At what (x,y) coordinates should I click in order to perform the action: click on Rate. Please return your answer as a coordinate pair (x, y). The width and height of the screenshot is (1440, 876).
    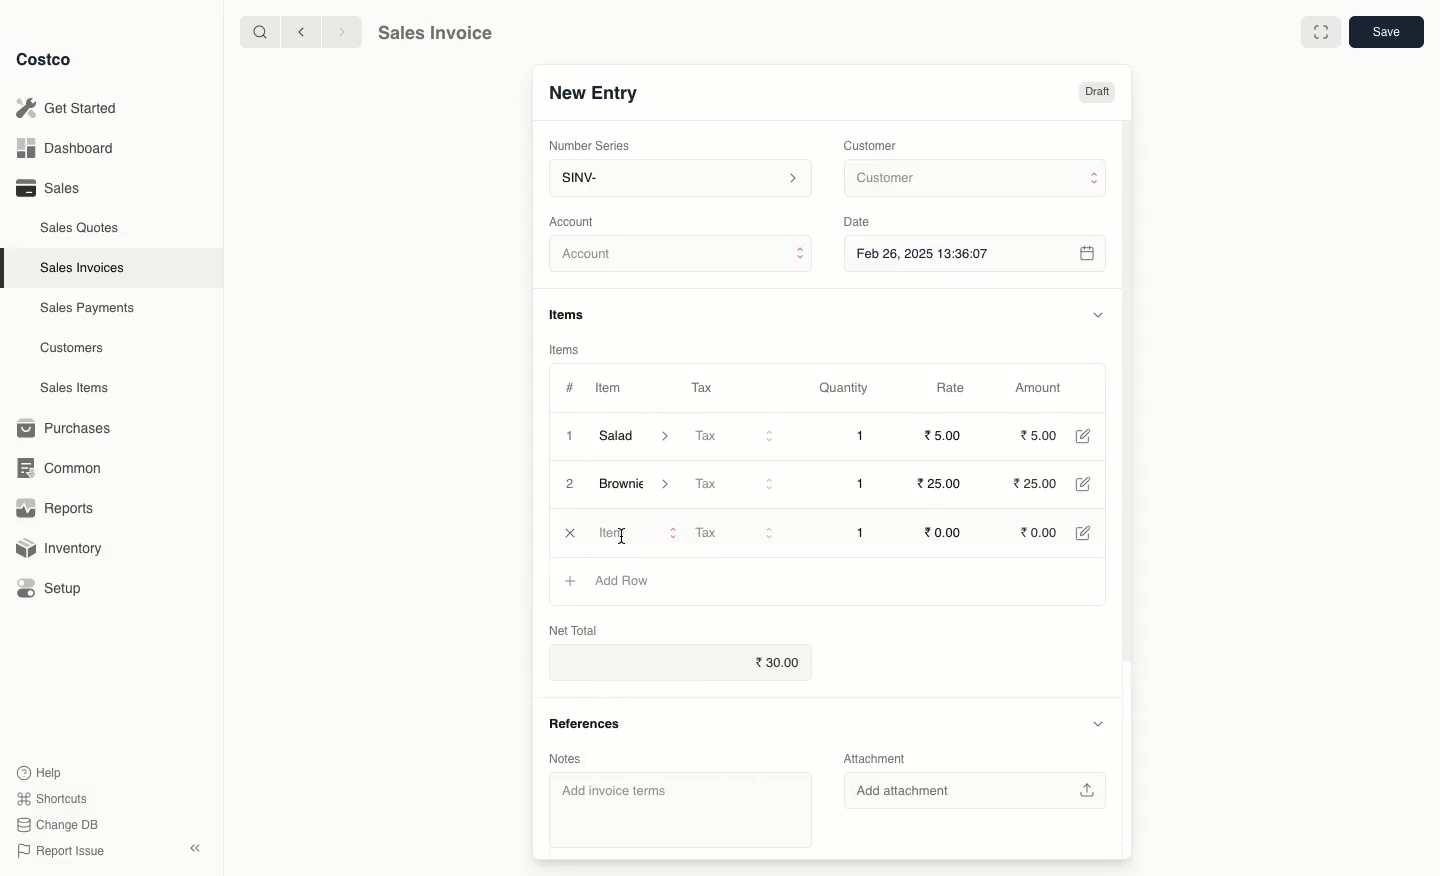
    Looking at the image, I should click on (953, 388).